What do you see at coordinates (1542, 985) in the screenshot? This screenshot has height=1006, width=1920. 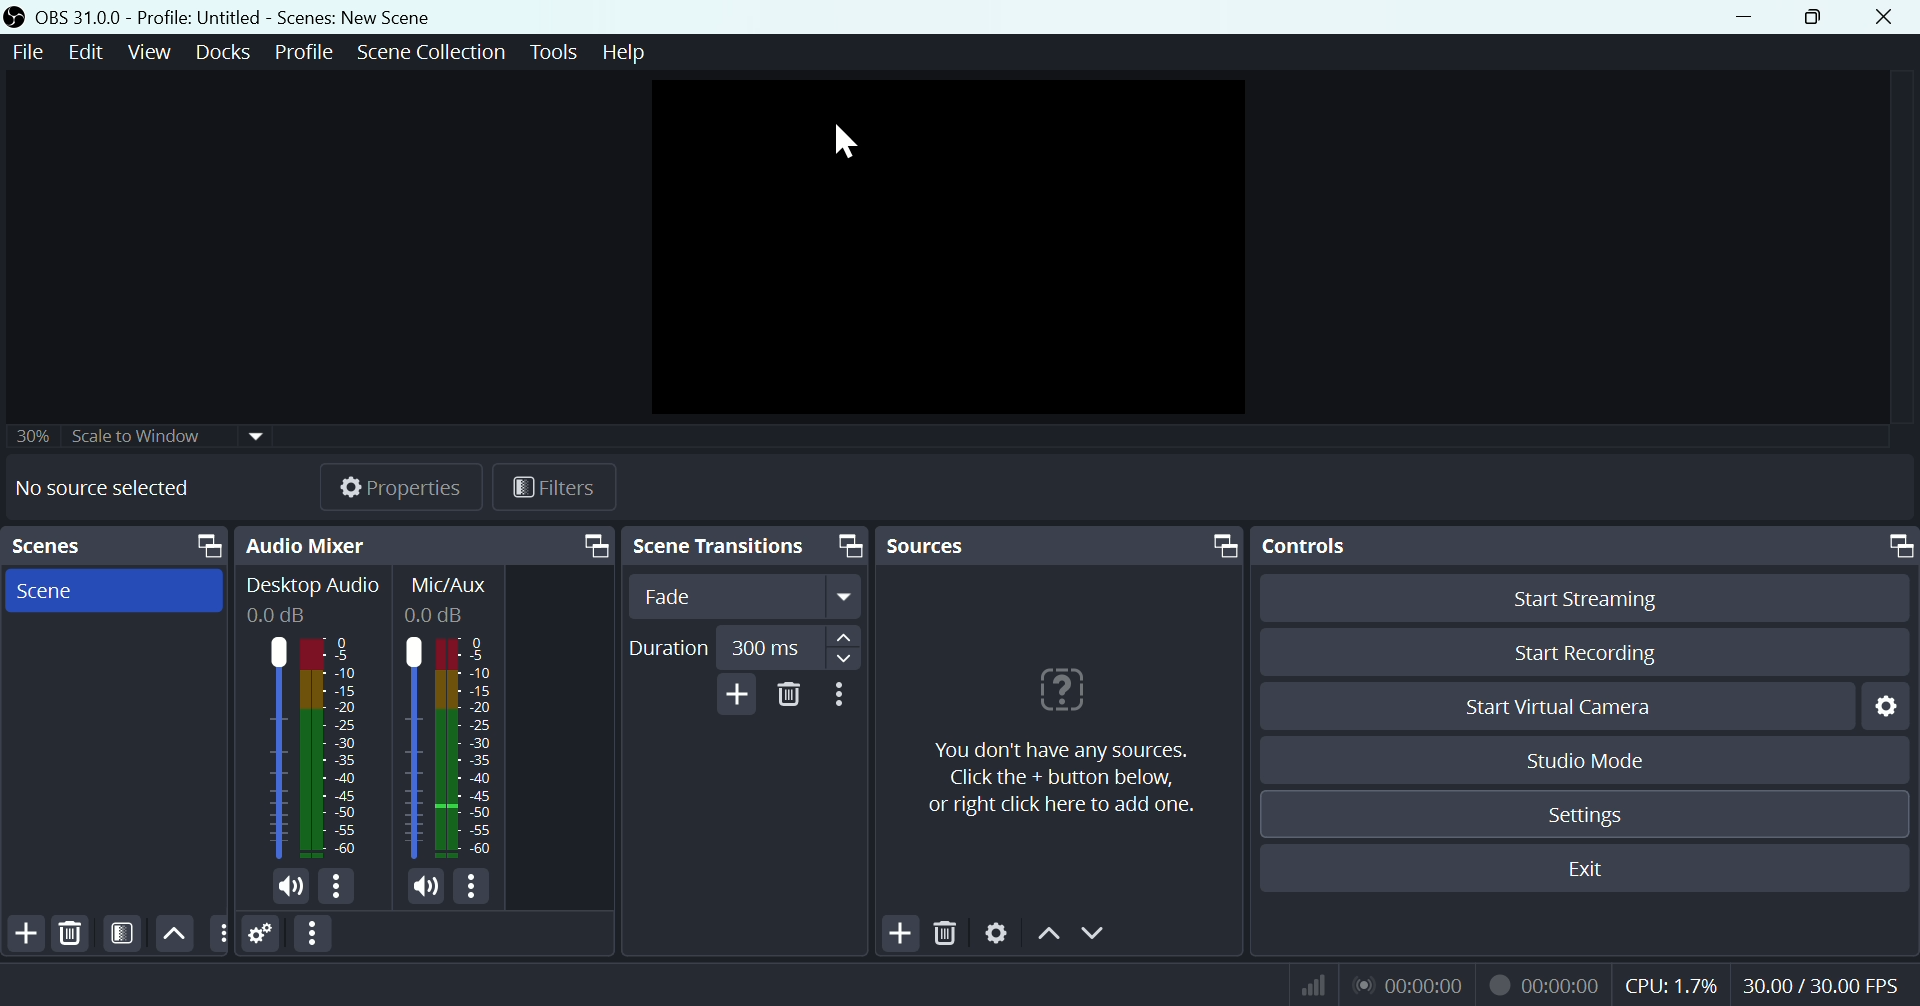 I see `recording timer` at bounding box center [1542, 985].